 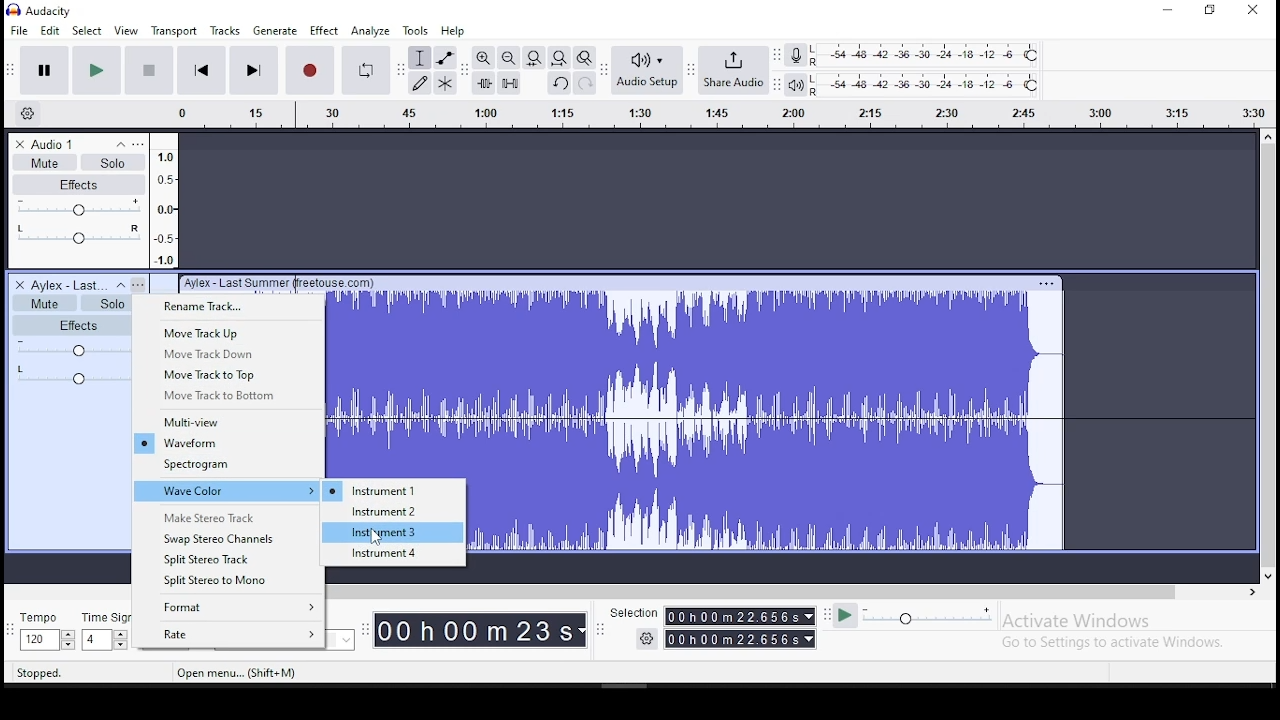 What do you see at coordinates (584, 57) in the screenshot?
I see `zoom toggle` at bounding box center [584, 57].